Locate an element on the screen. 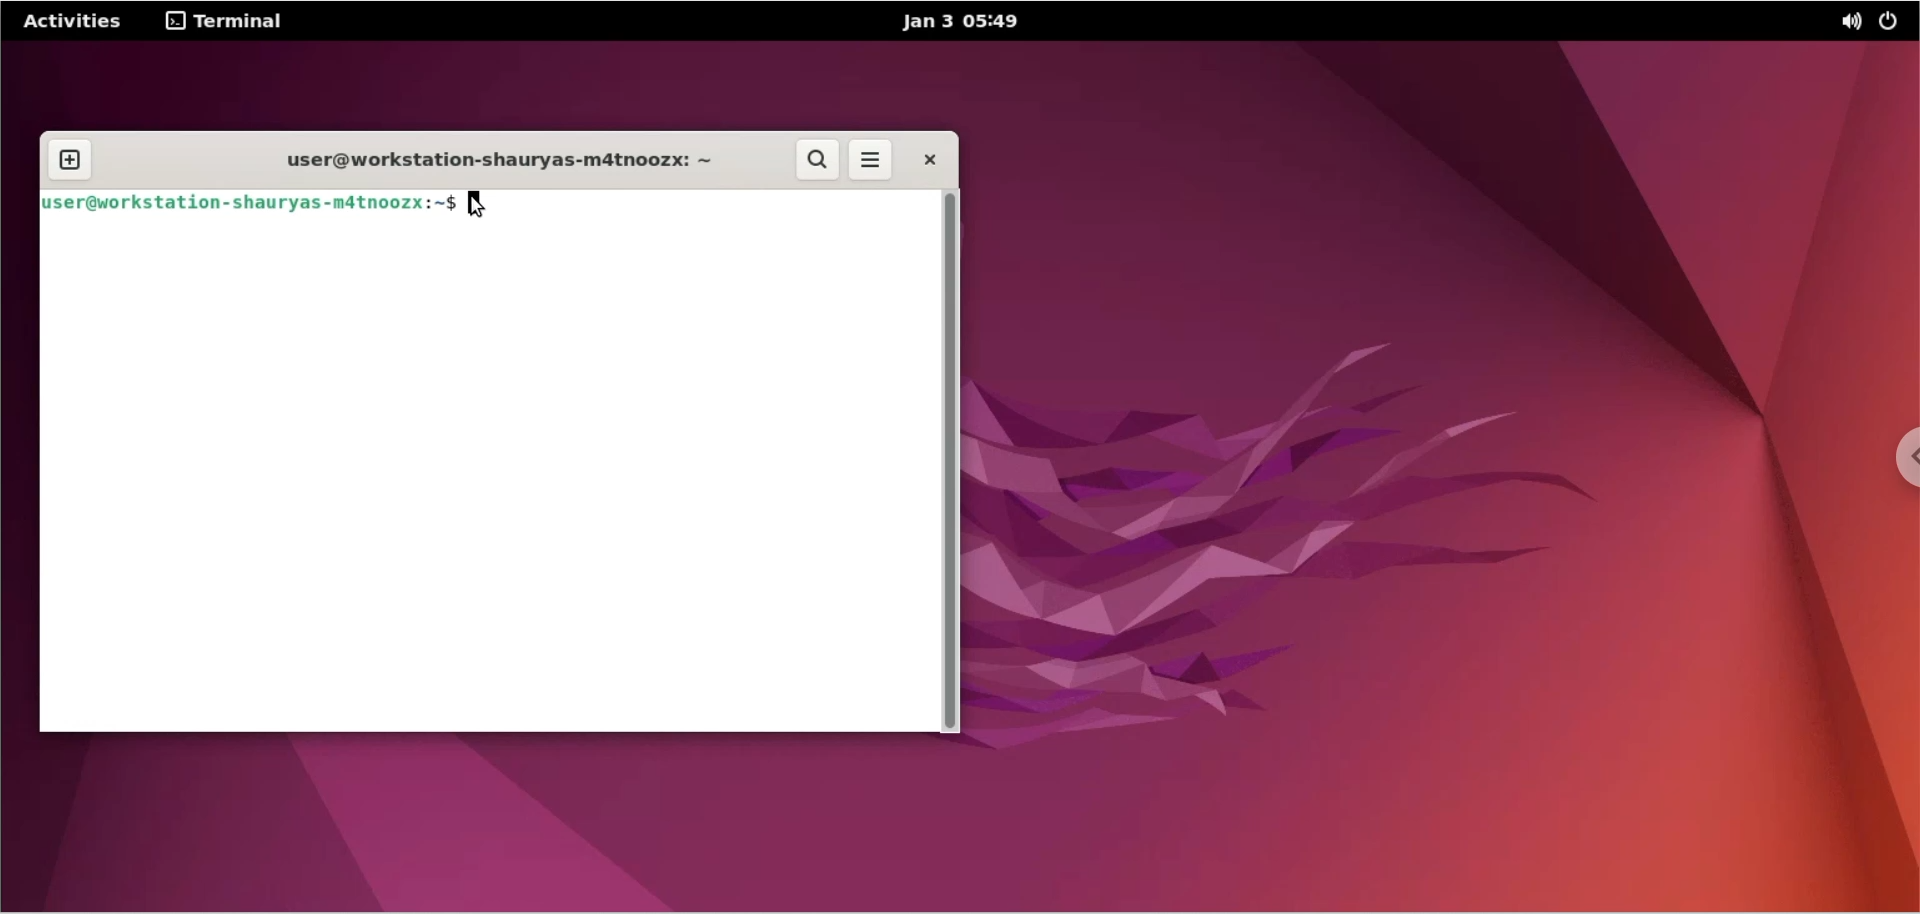 This screenshot has width=1920, height=914. chrome options is located at coordinates (1900, 462).